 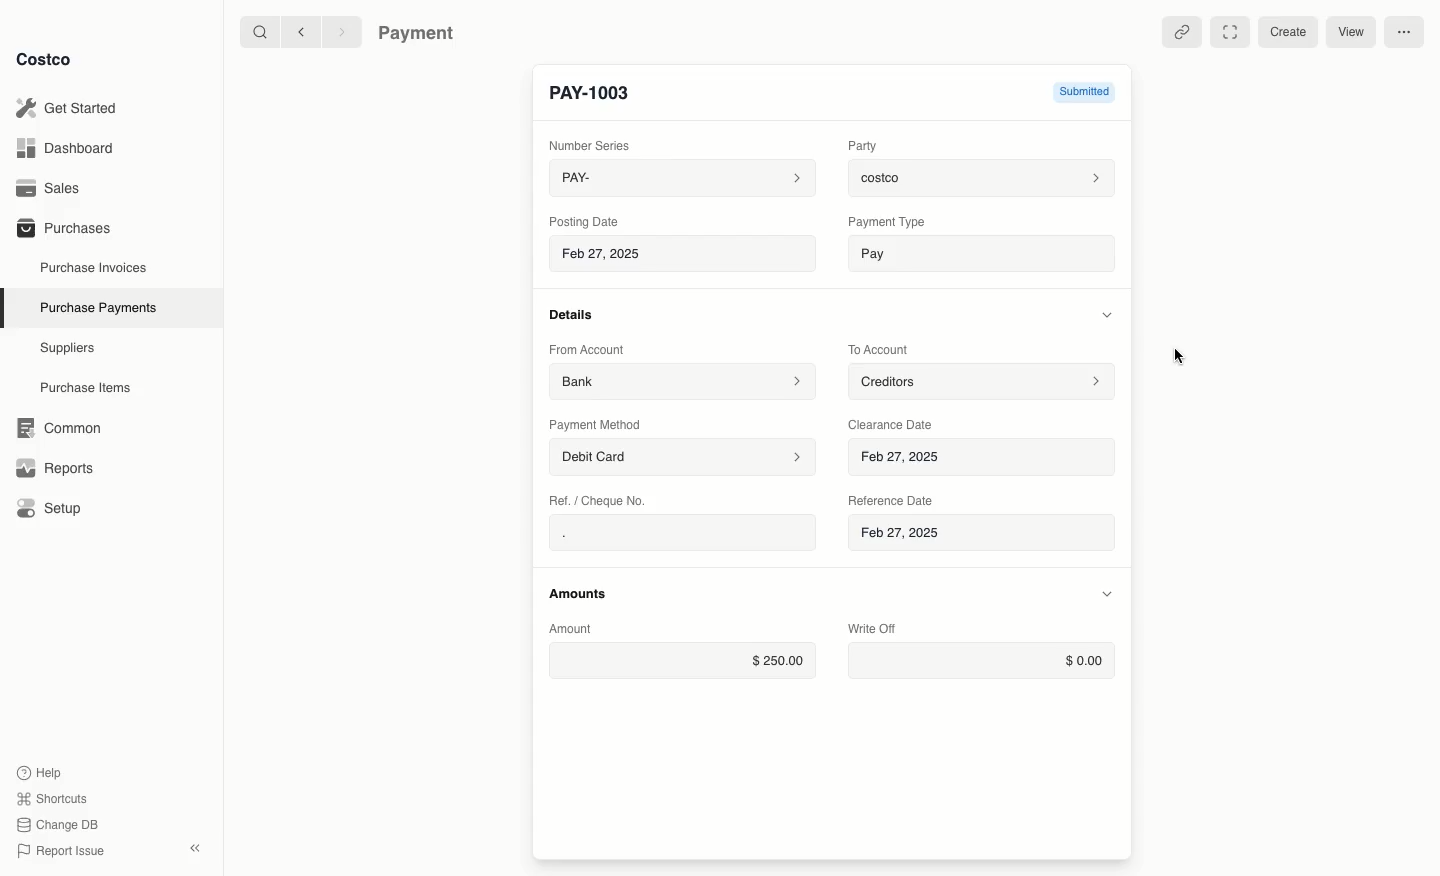 What do you see at coordinates (893, 423) in the screenshot?
I see `Clearance Date` at bounding box center [893, 423].